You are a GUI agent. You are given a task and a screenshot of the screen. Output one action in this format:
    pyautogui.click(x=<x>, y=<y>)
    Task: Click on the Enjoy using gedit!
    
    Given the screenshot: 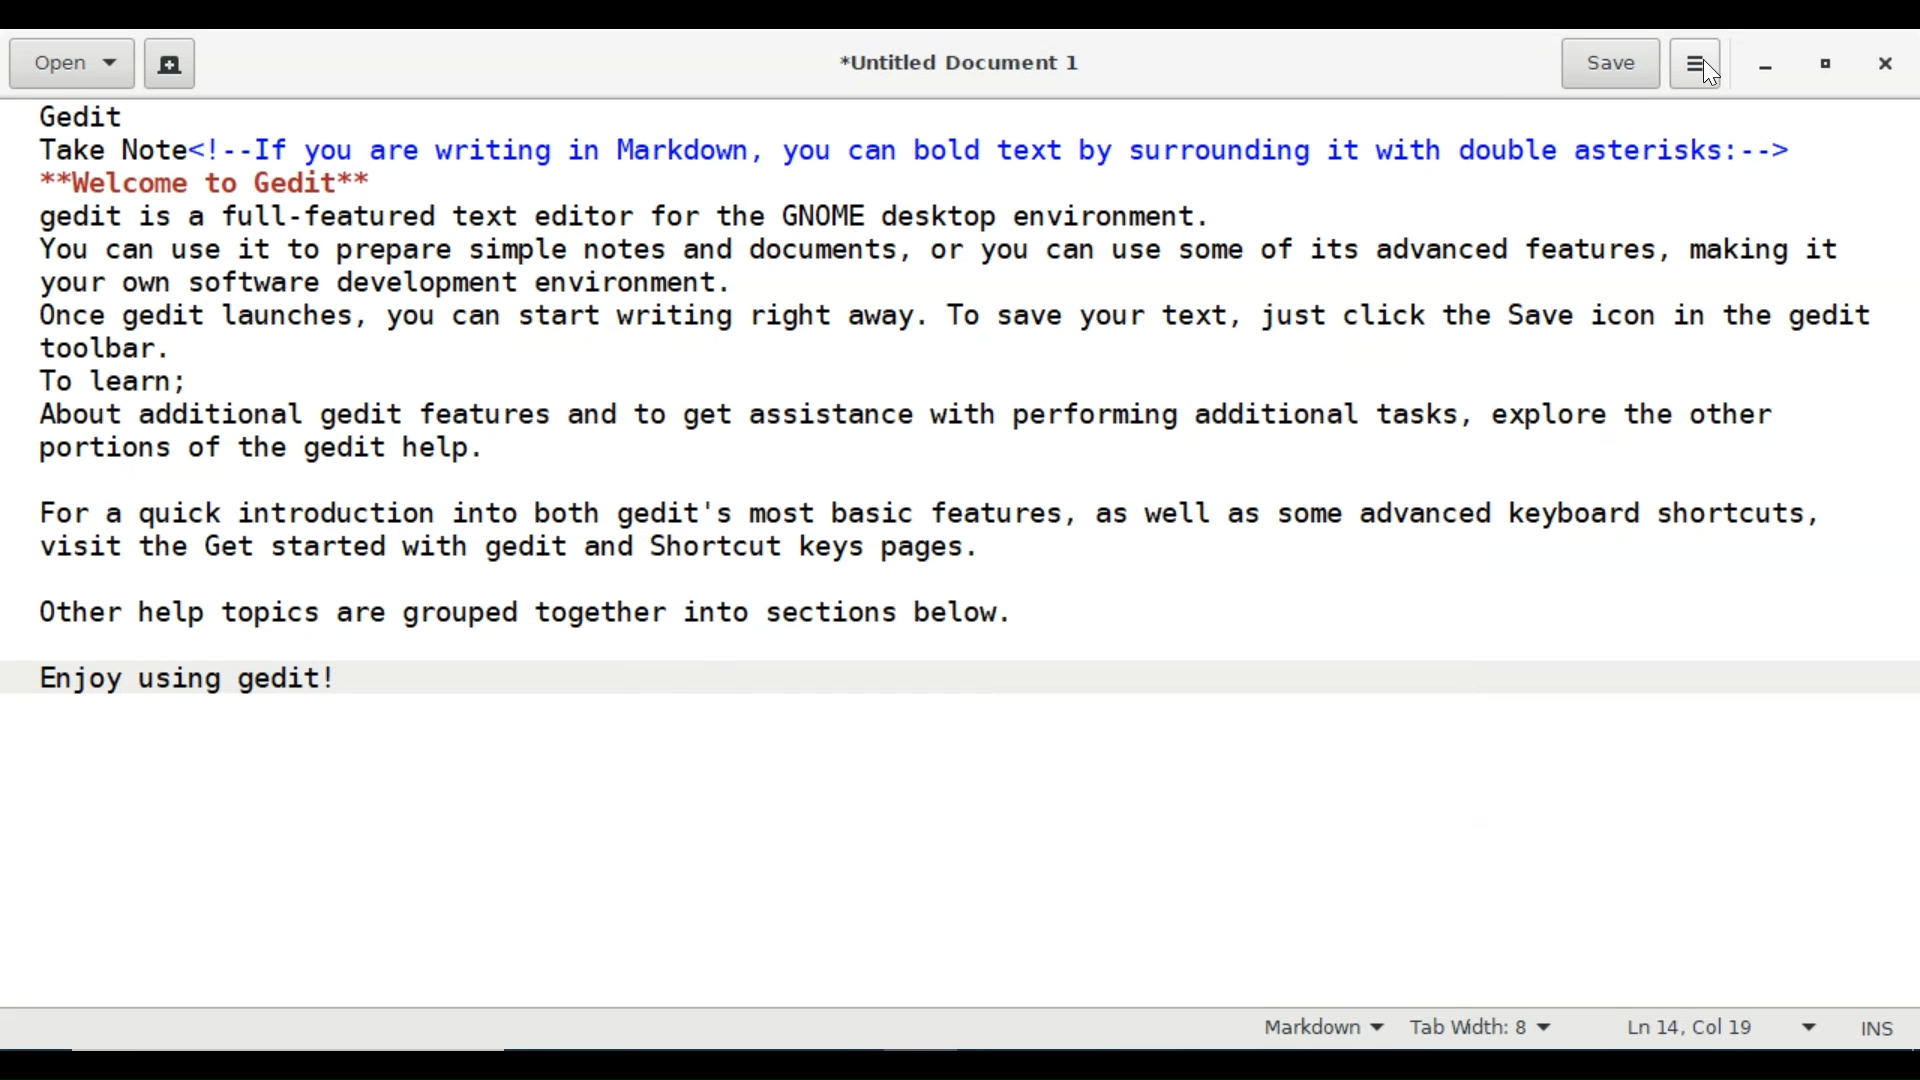 What is the action you would take?
    pyautogui.click(x=189, y=677)
    